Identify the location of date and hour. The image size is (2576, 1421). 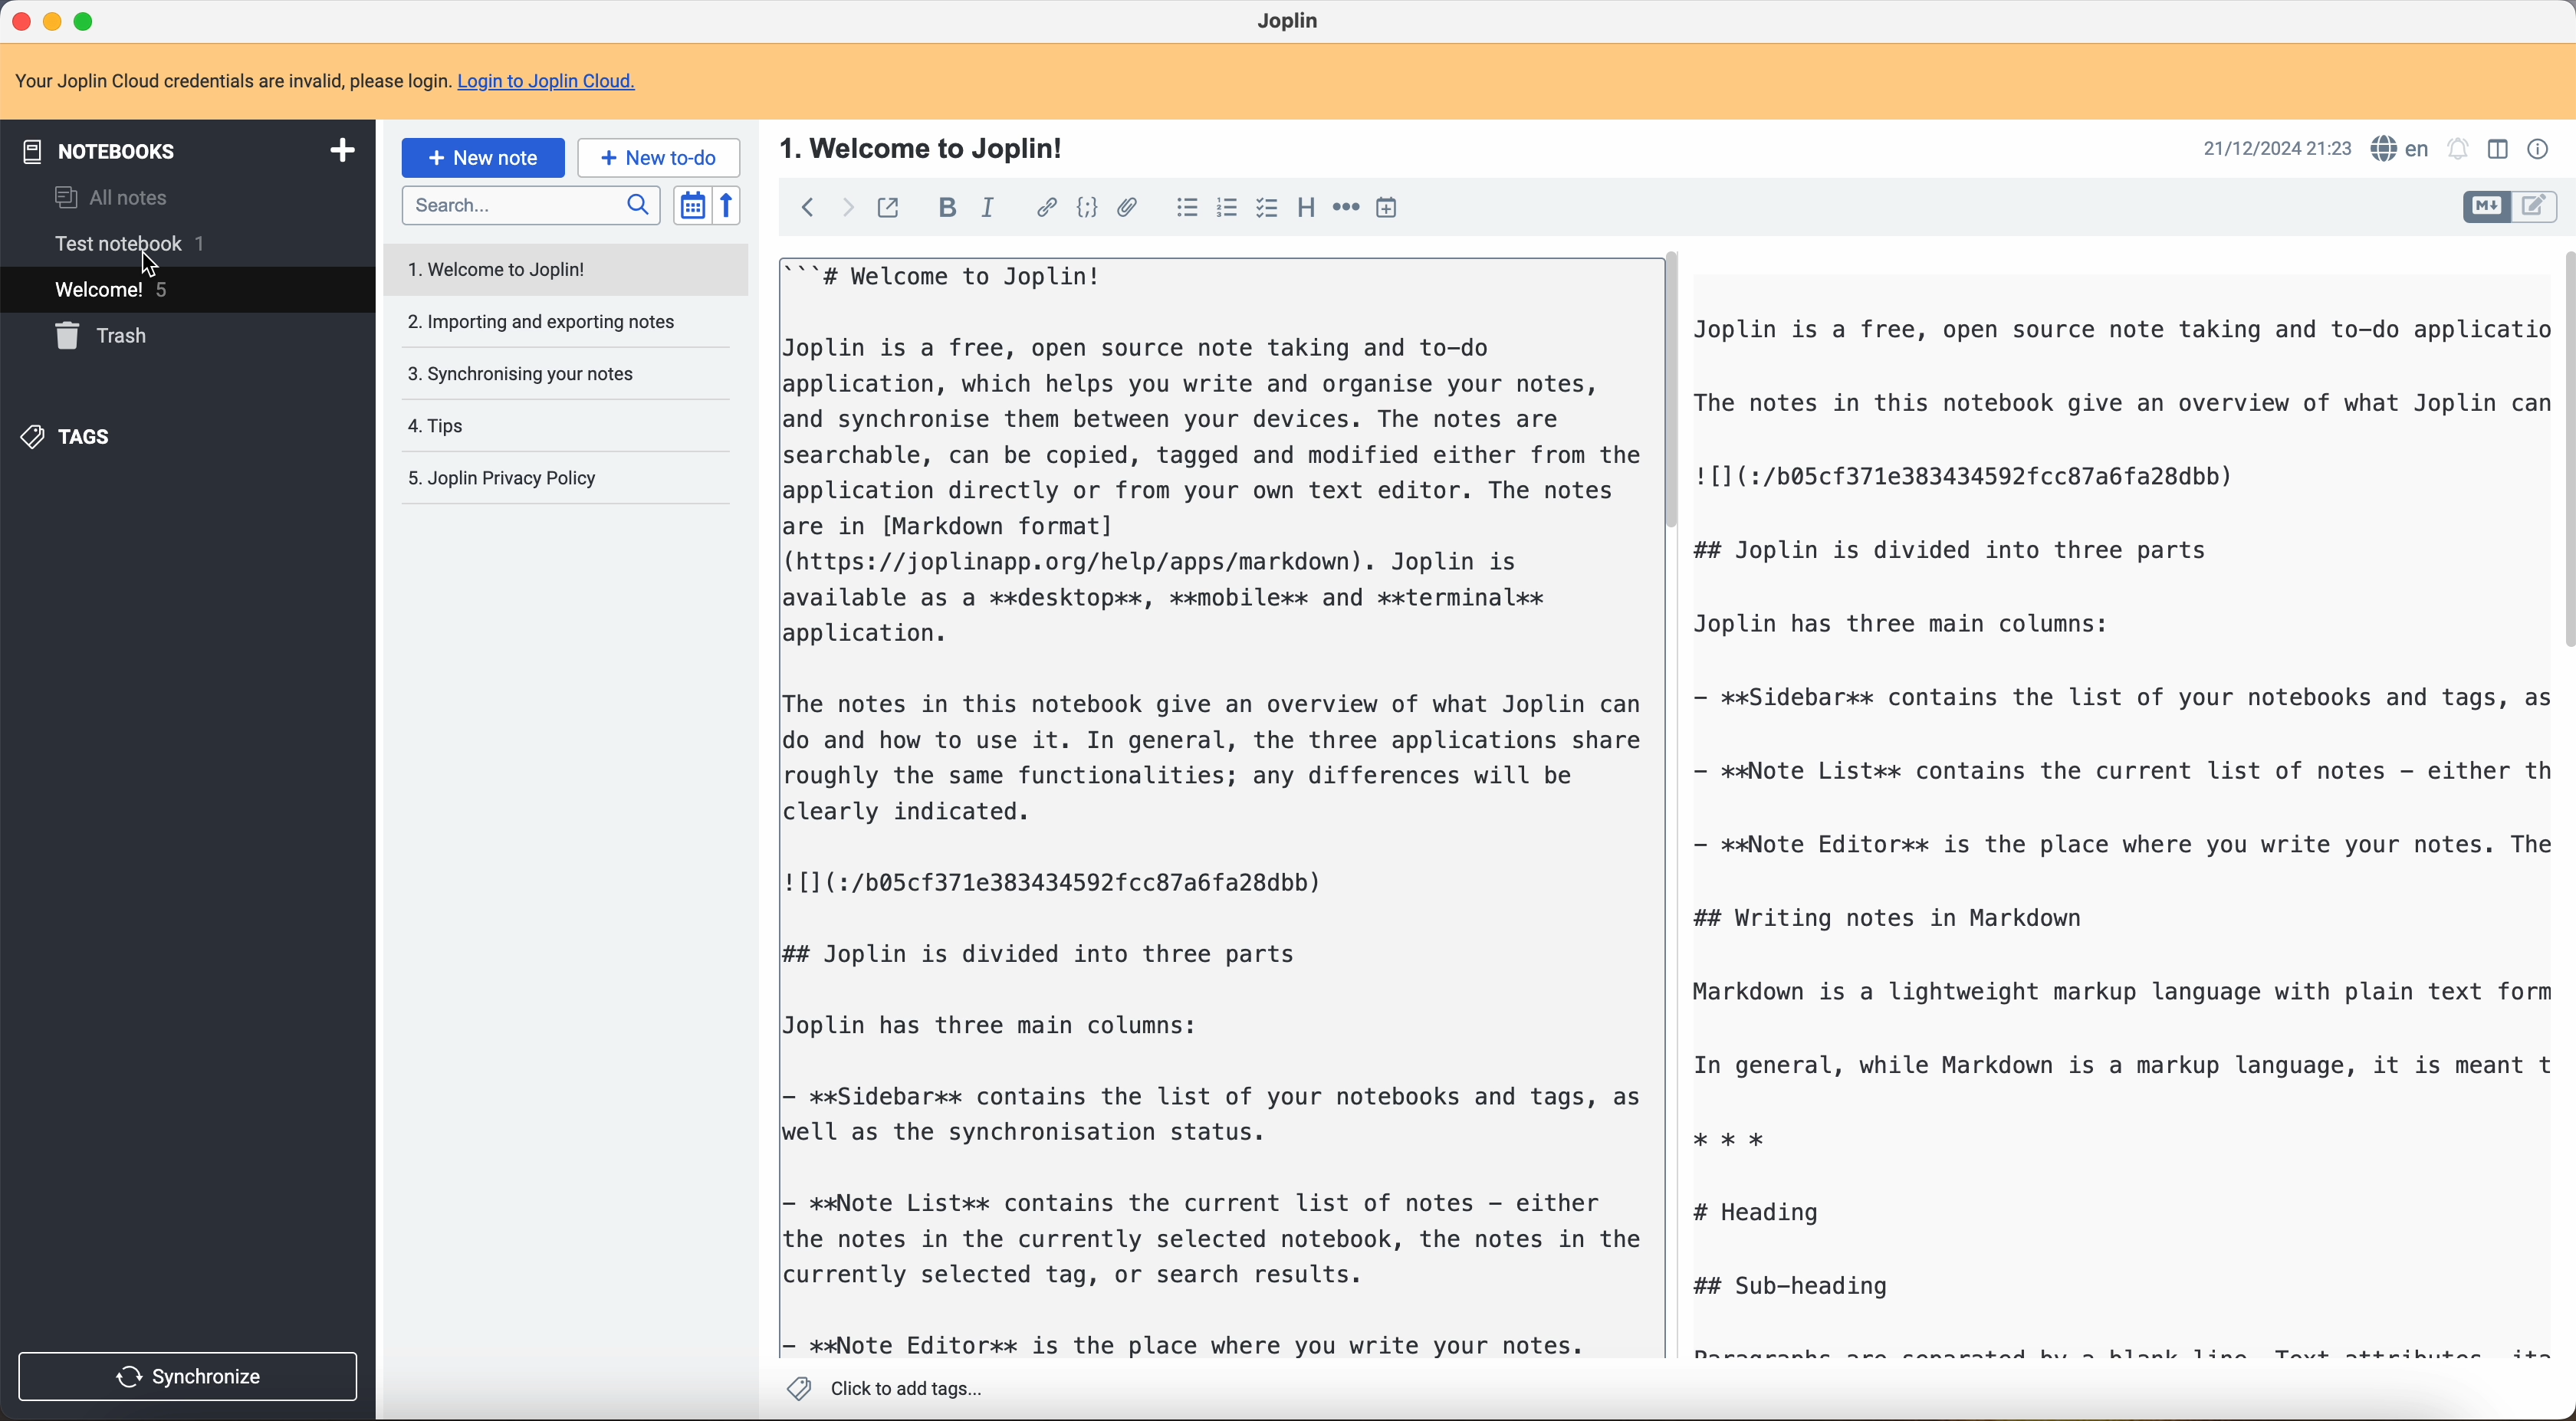
(2273, 148).